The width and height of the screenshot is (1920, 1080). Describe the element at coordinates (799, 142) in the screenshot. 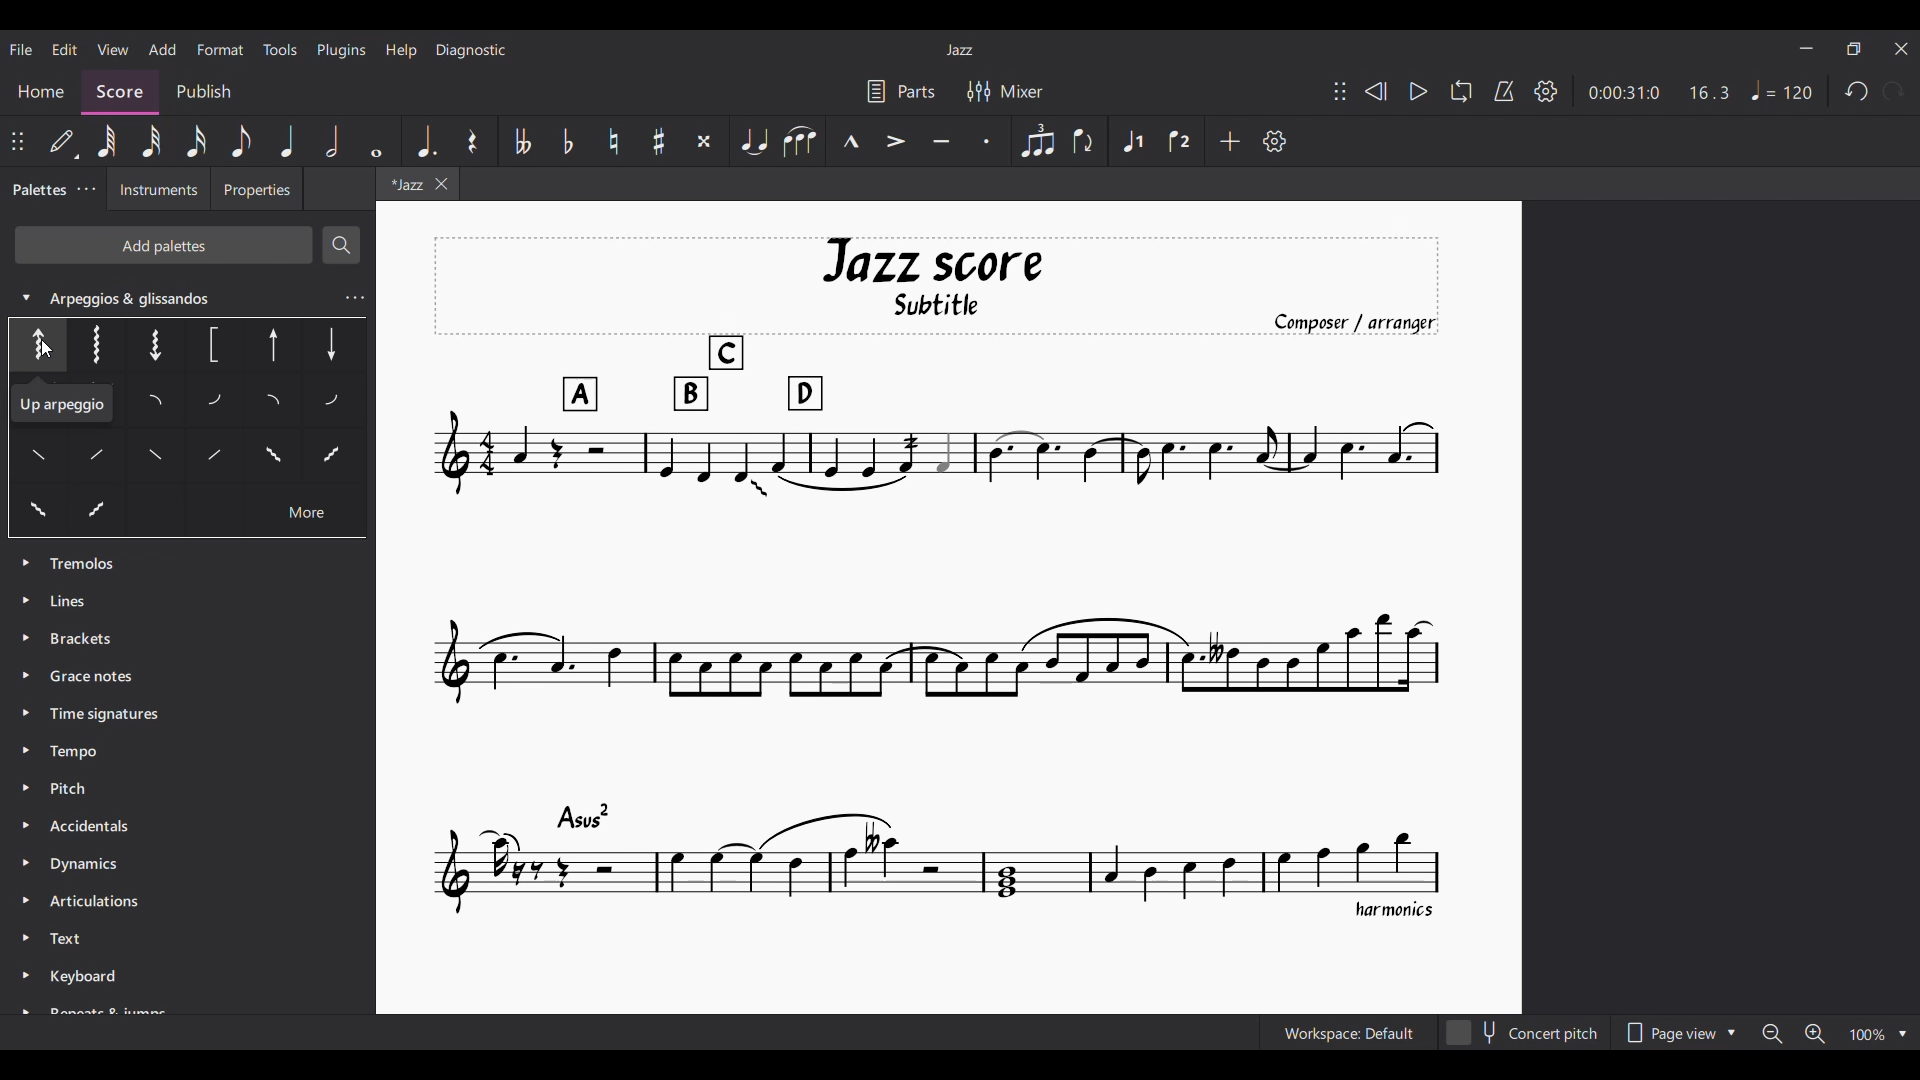

I see `Slur` at that location.